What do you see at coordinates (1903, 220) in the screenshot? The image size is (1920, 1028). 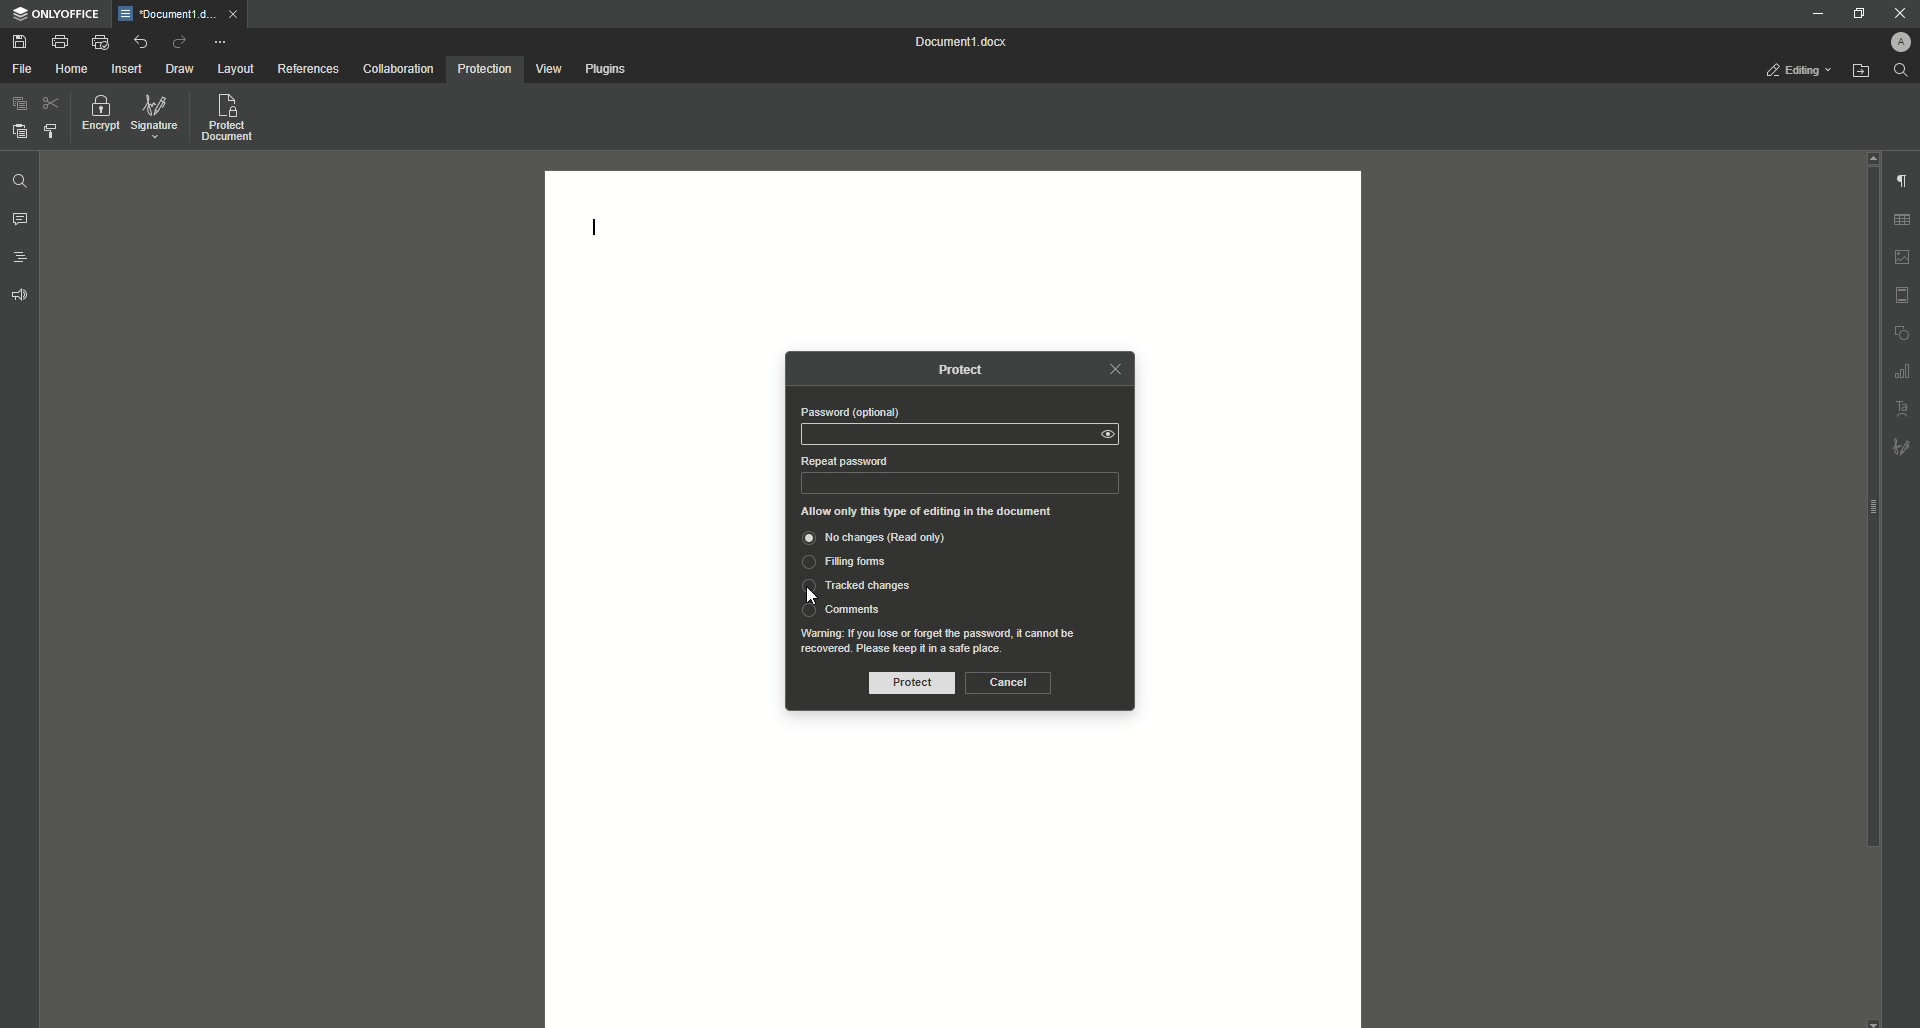 I see `Table Settings` at bounding box center [1903, 220].